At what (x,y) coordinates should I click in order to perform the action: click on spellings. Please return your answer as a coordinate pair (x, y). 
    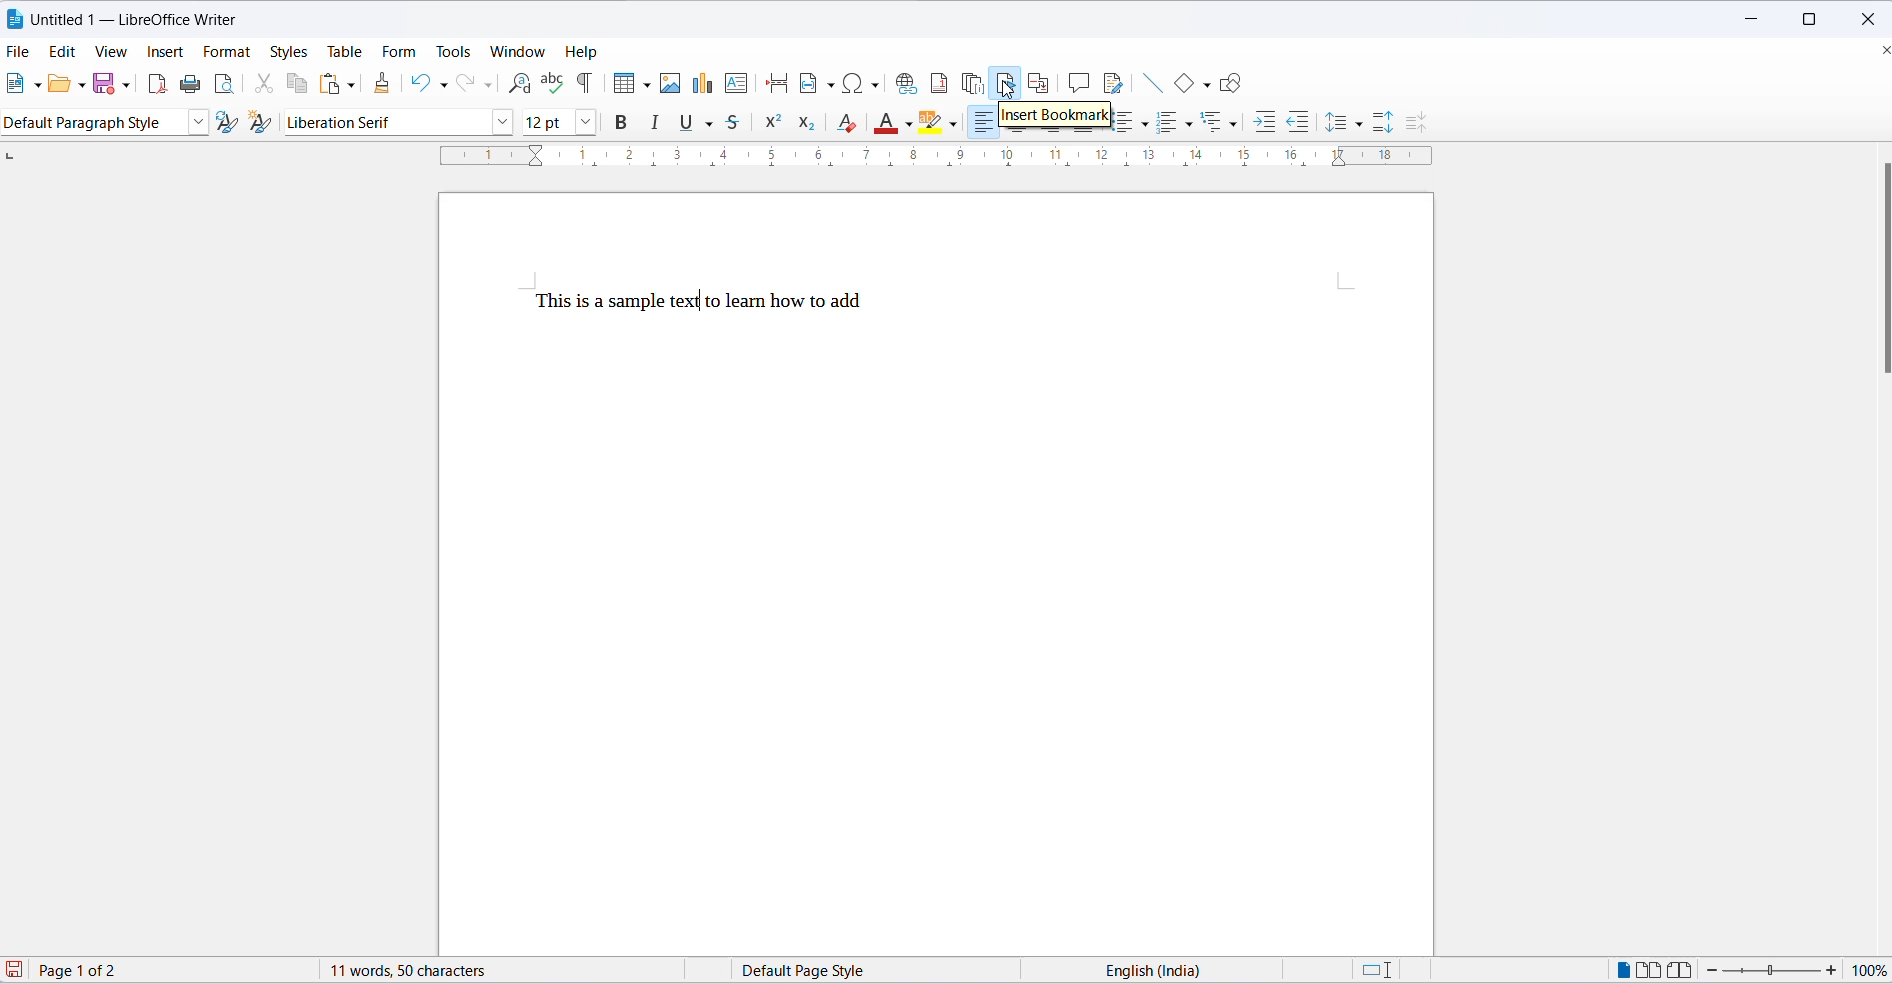
    Looking at the image, I should click on (552, 81).